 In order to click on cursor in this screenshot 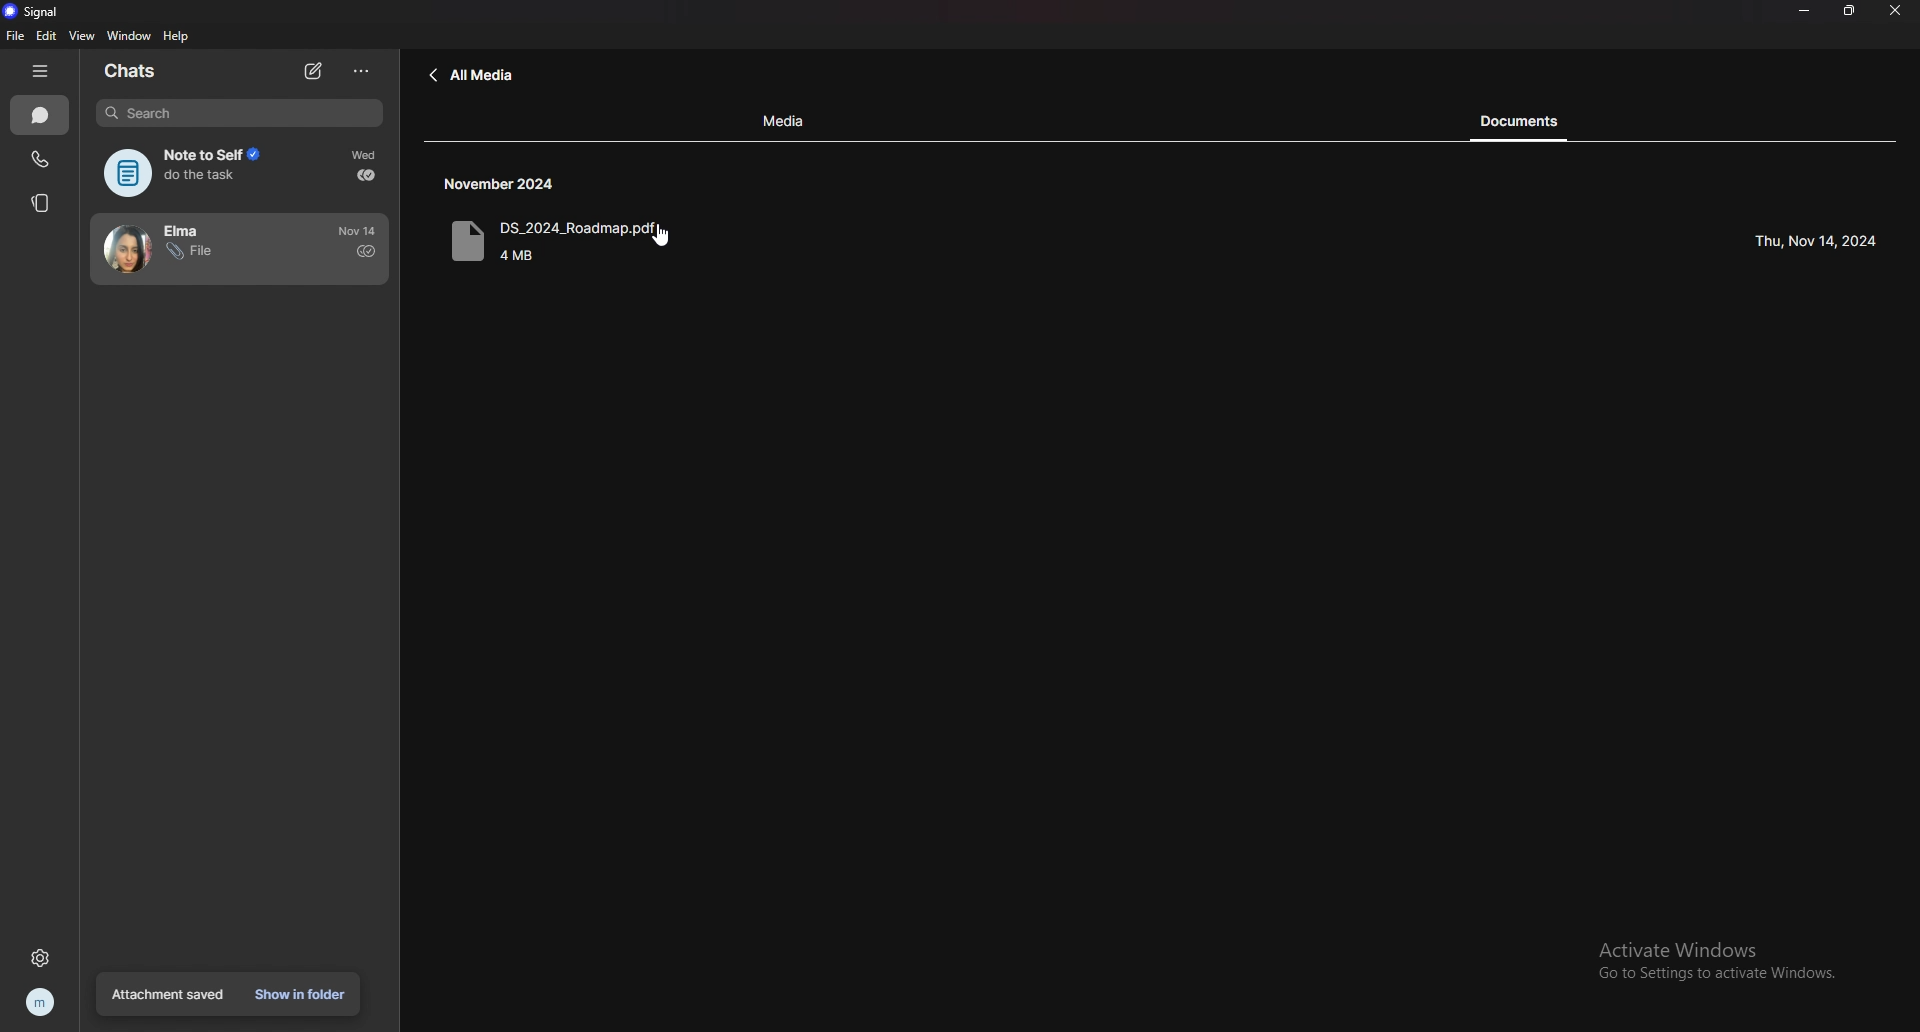, I will do `click(664, 237)`.